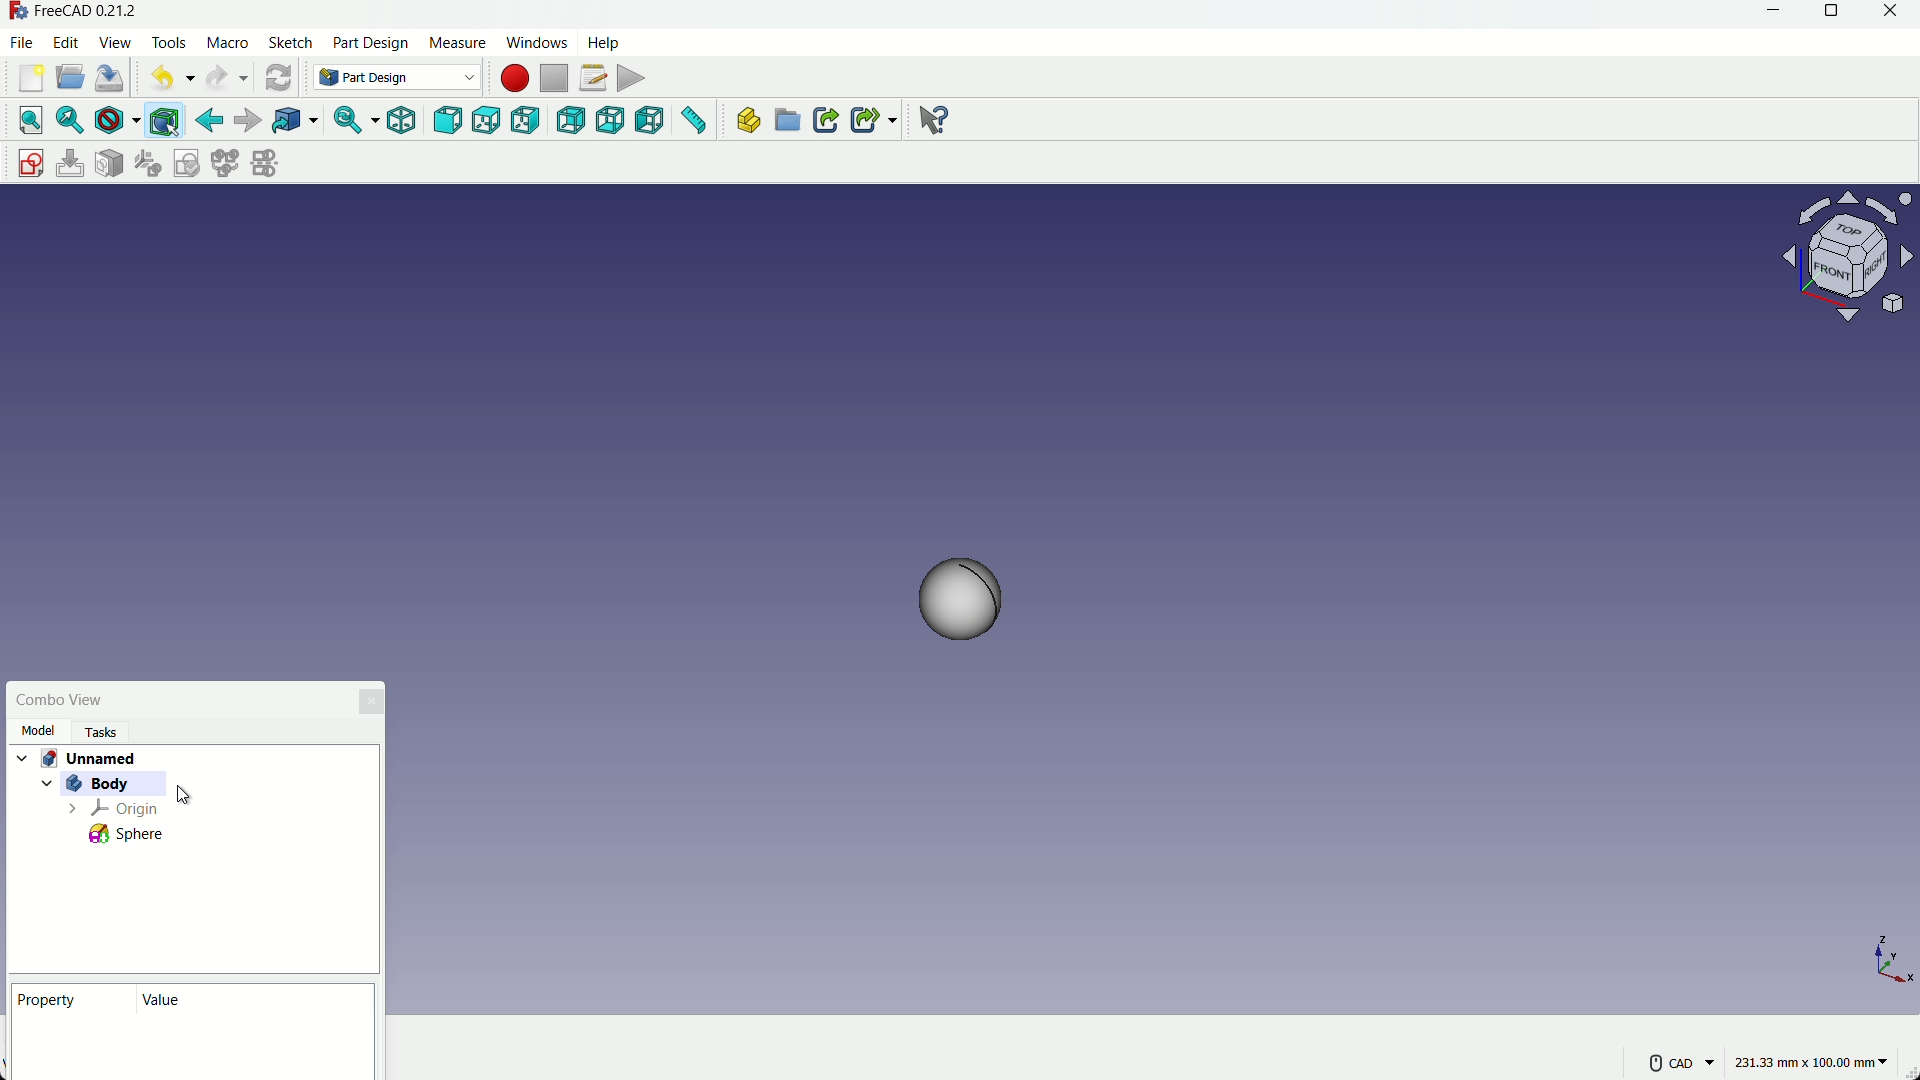 The width and height of the screenshot is (1920, 1080). What do you see at coordinates (169, 43) in the screenshot?
I see `tools` at bounding box center [169, 43].